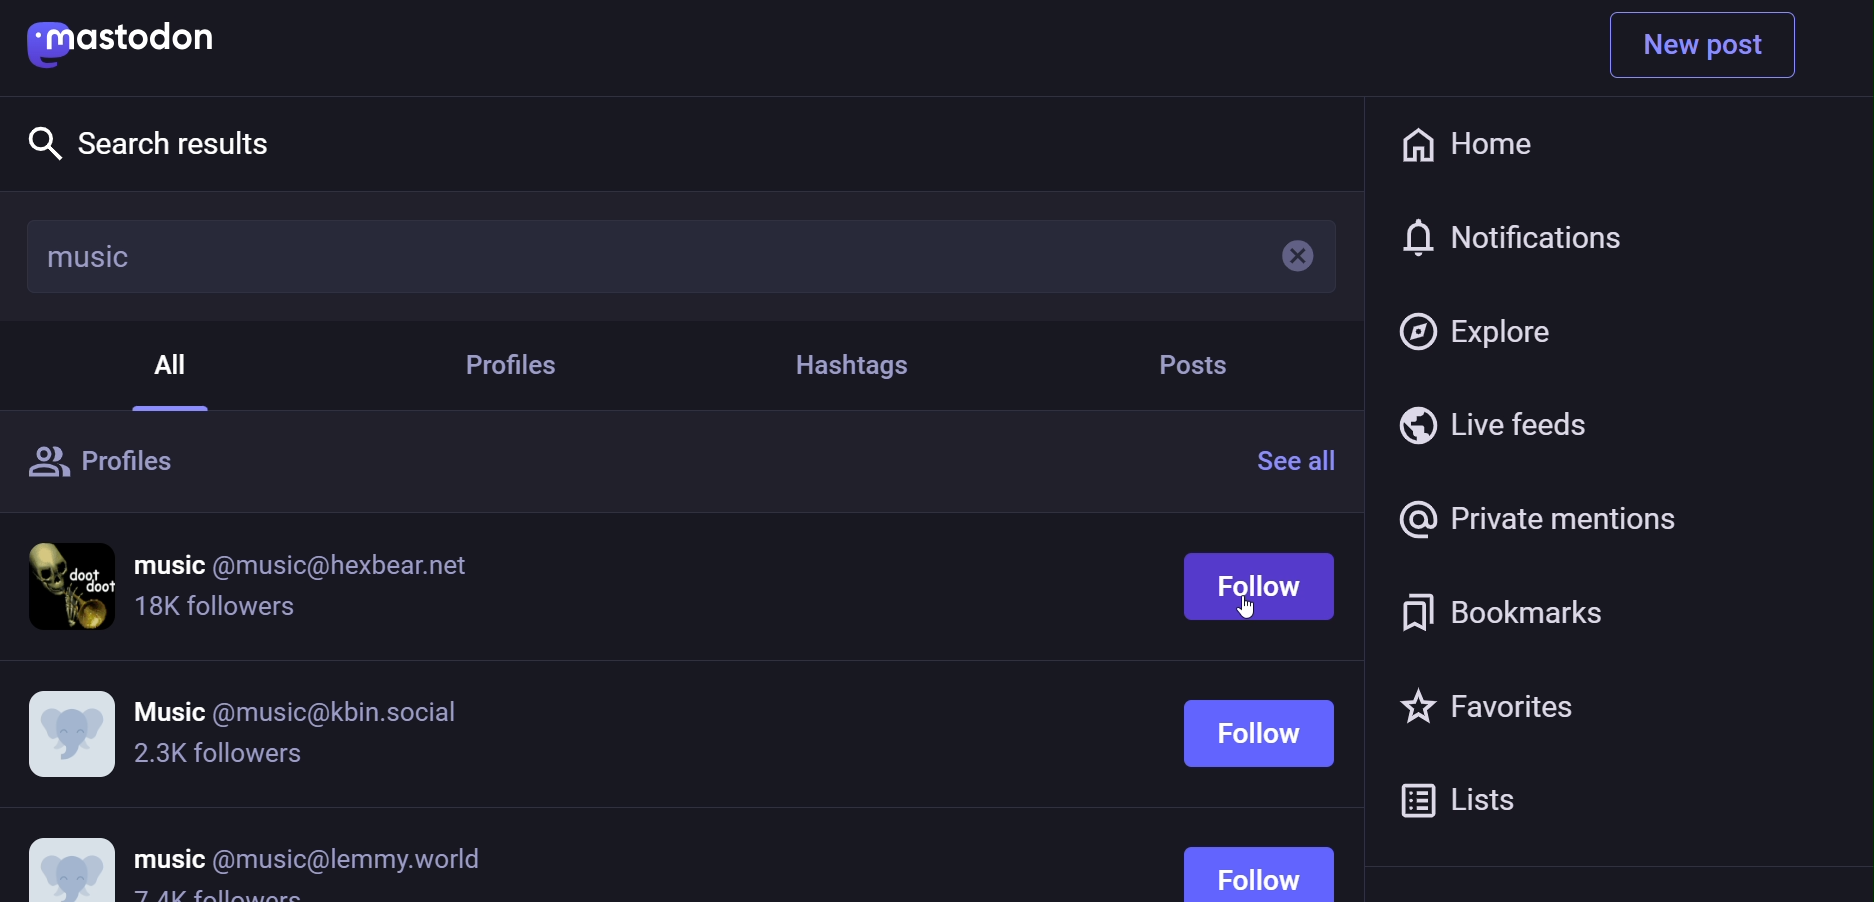 This screenshot has width=1874, height=902. I want to click on profiles, so click(521, 367).